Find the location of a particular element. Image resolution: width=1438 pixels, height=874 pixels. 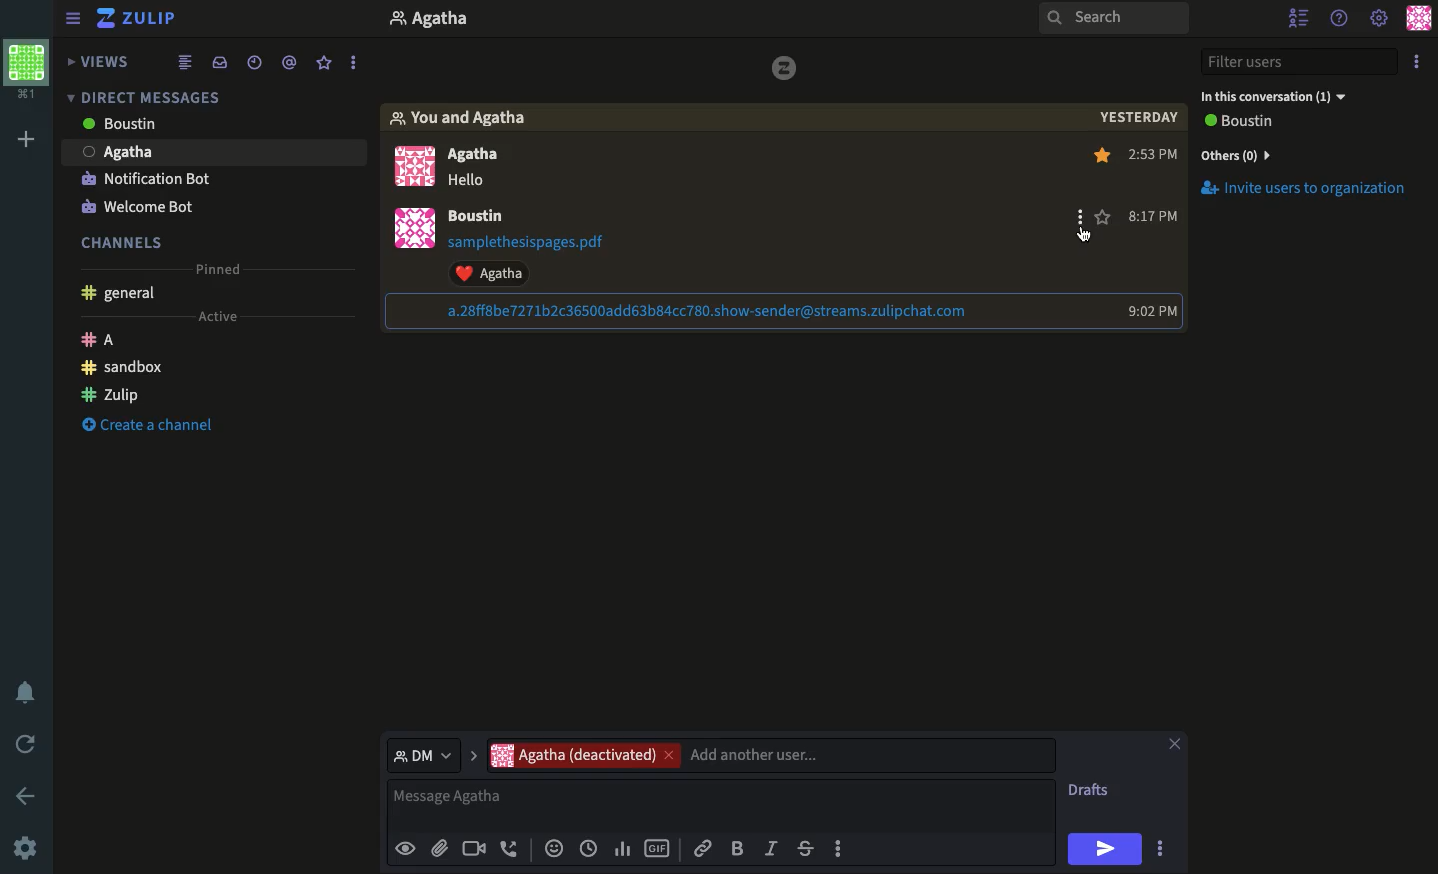

user is located at coordinates (483, 217).